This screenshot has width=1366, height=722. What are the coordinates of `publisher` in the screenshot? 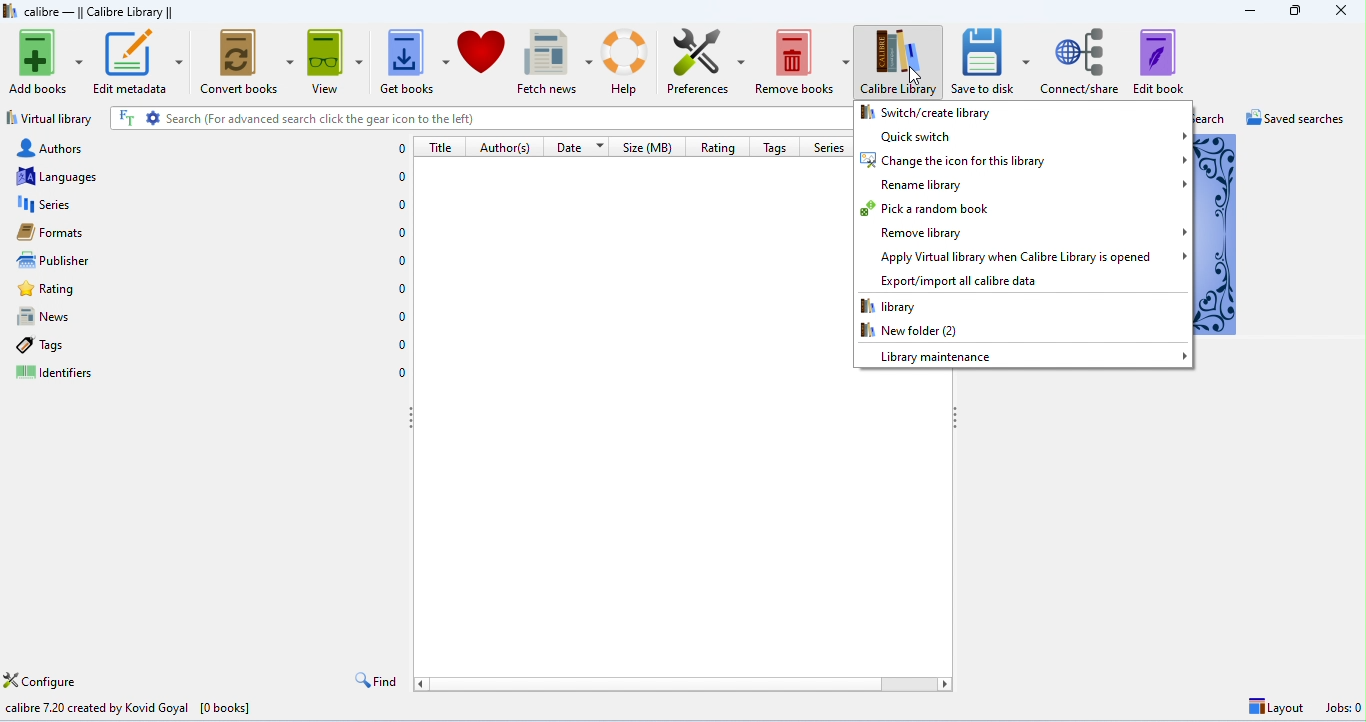 It's located at (213, 261).